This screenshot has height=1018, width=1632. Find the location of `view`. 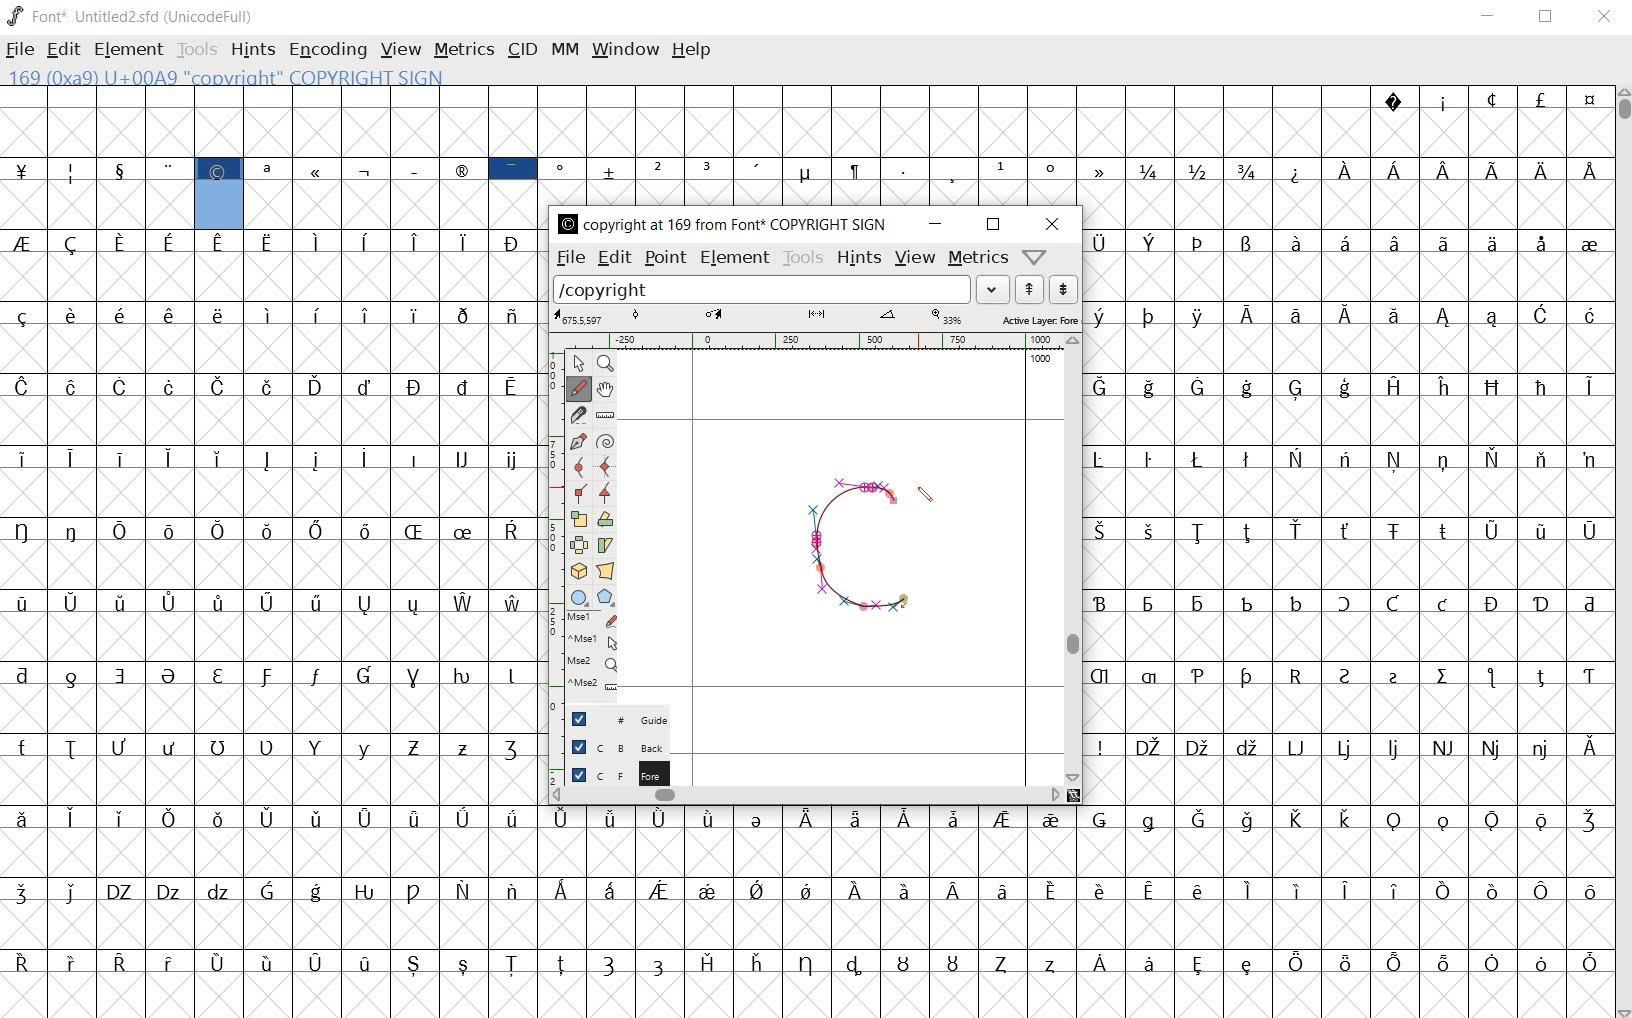

view is located at coordinates (916, 260).